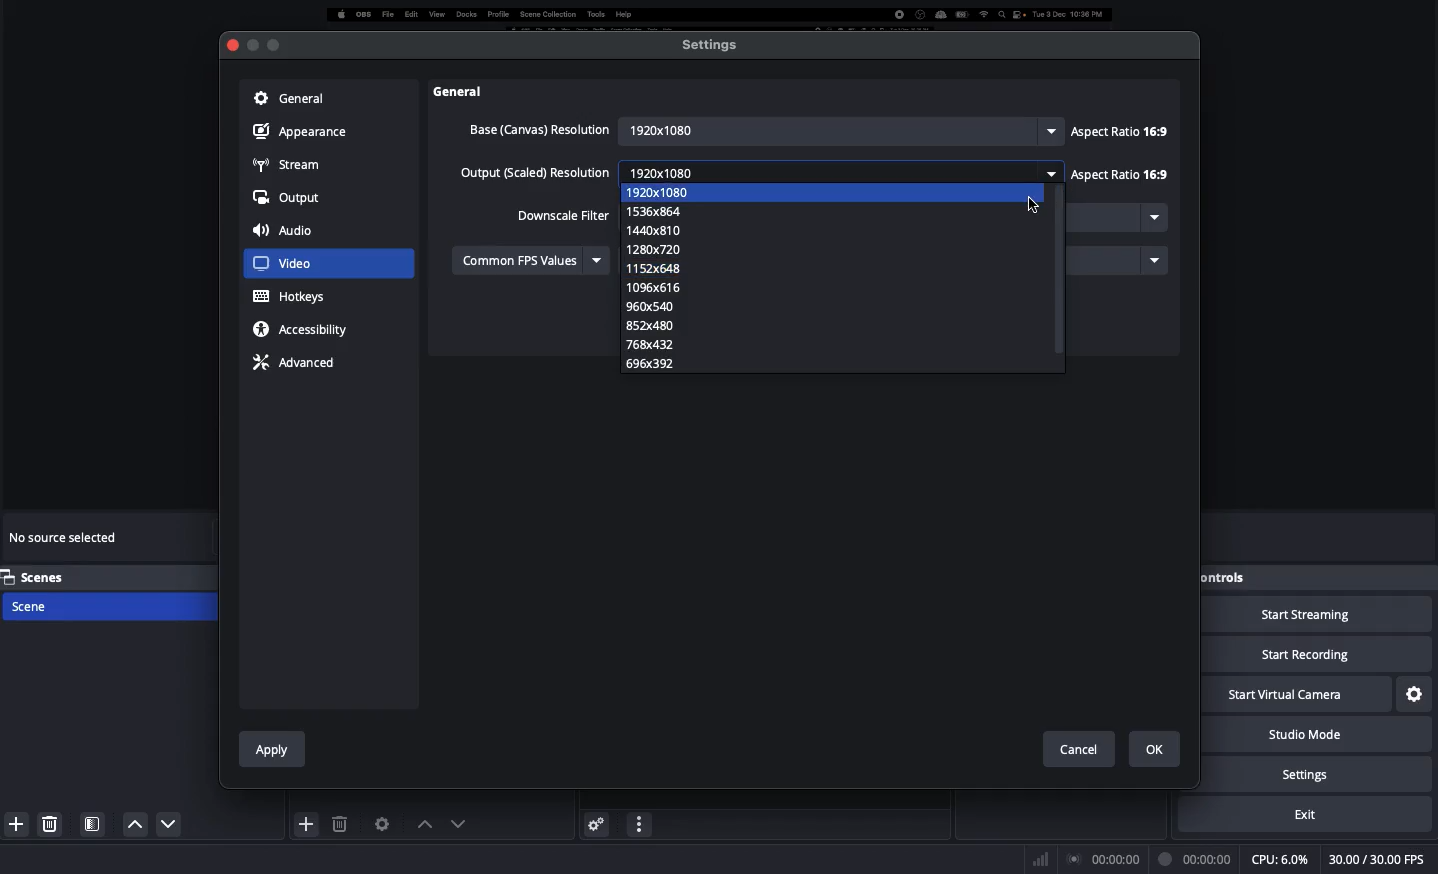 The height and width of the screenshot is (874, 1438). Describe the element at coordinates (1156, 749) in the screenshot. I see `Ok` at that location.